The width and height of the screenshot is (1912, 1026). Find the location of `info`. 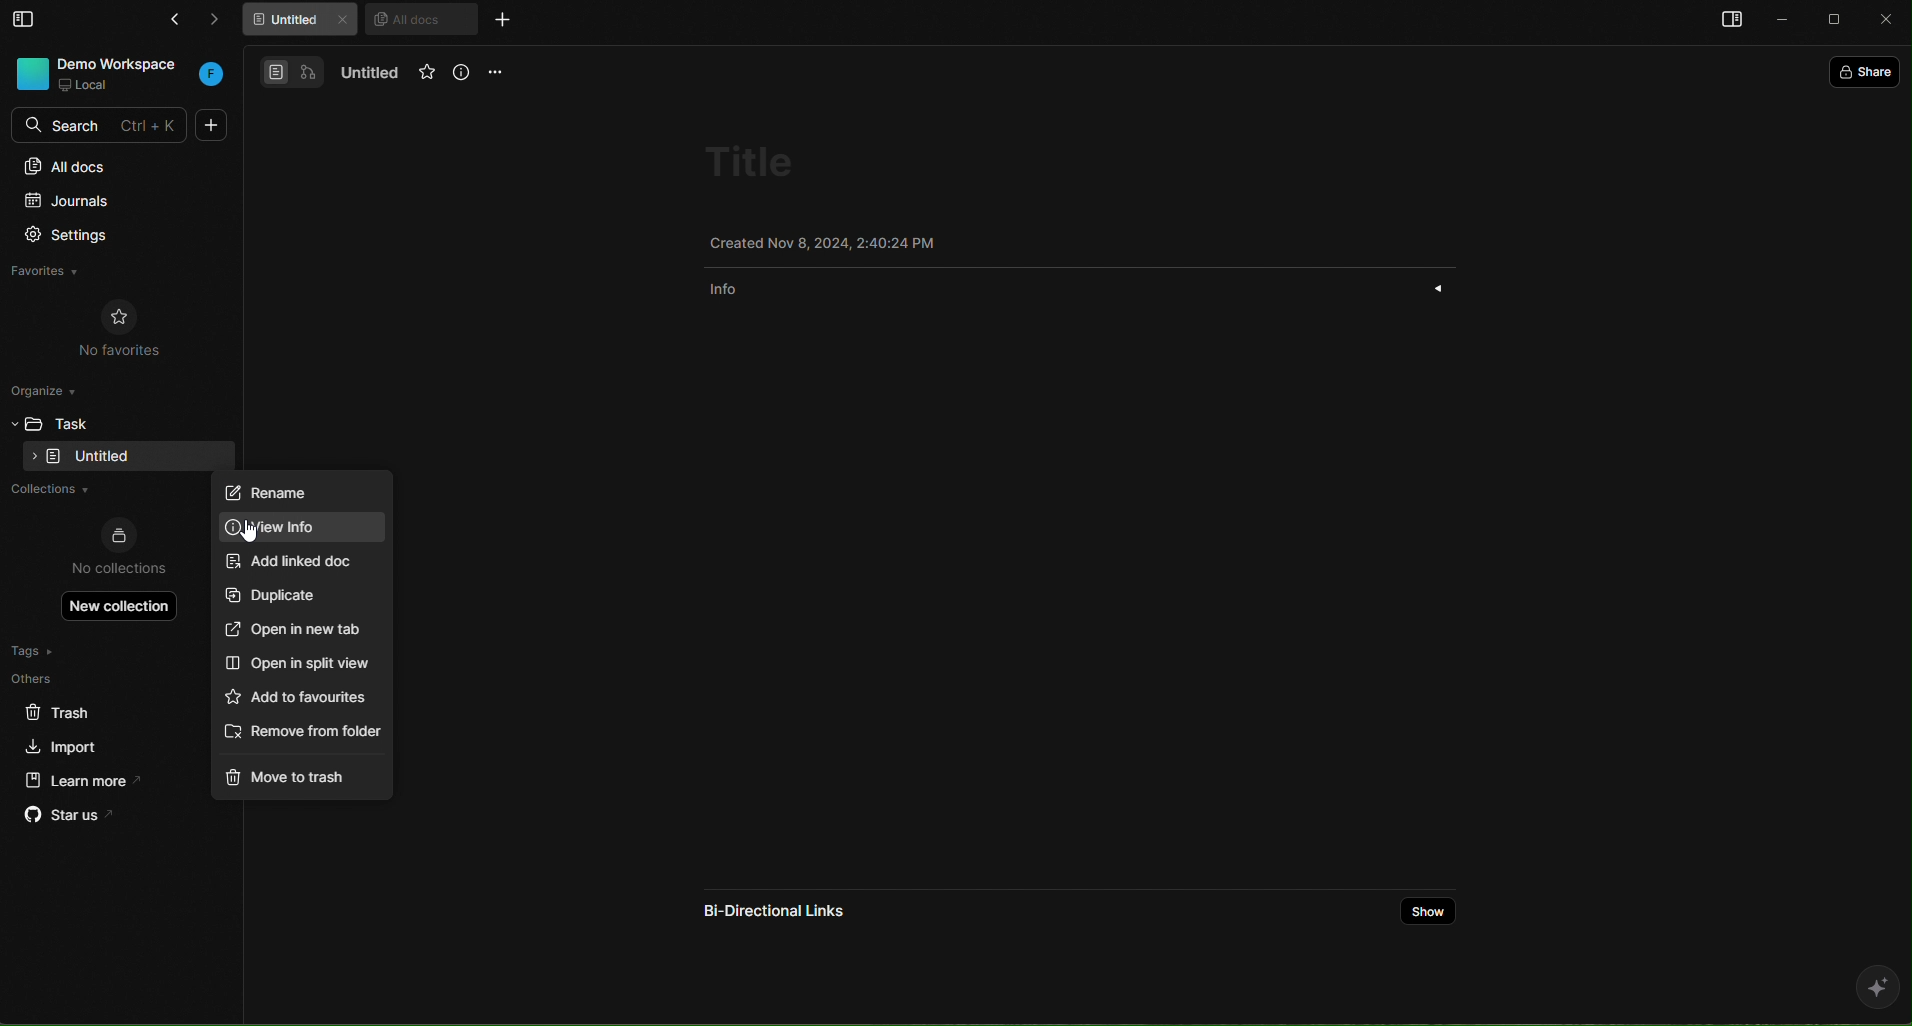

info is located at coordinates (463, 73).